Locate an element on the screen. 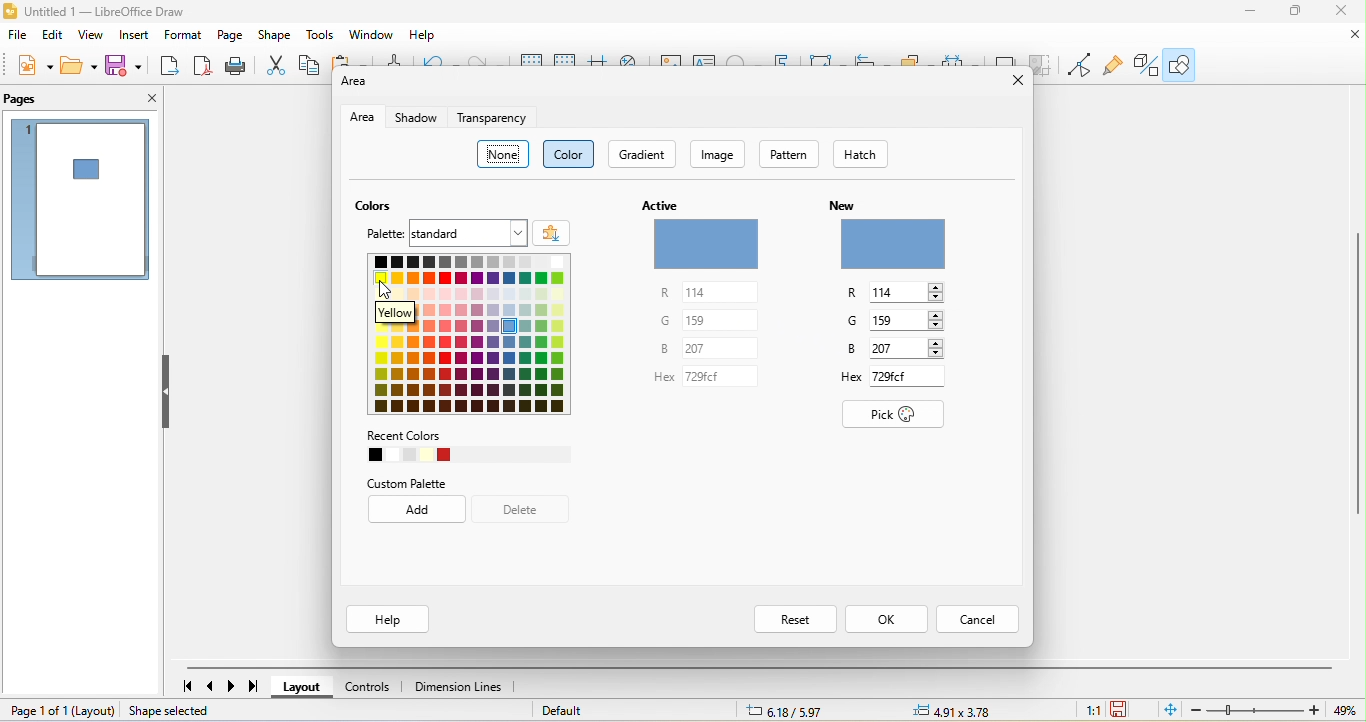  maximize is located at coordinates (1296, 12).